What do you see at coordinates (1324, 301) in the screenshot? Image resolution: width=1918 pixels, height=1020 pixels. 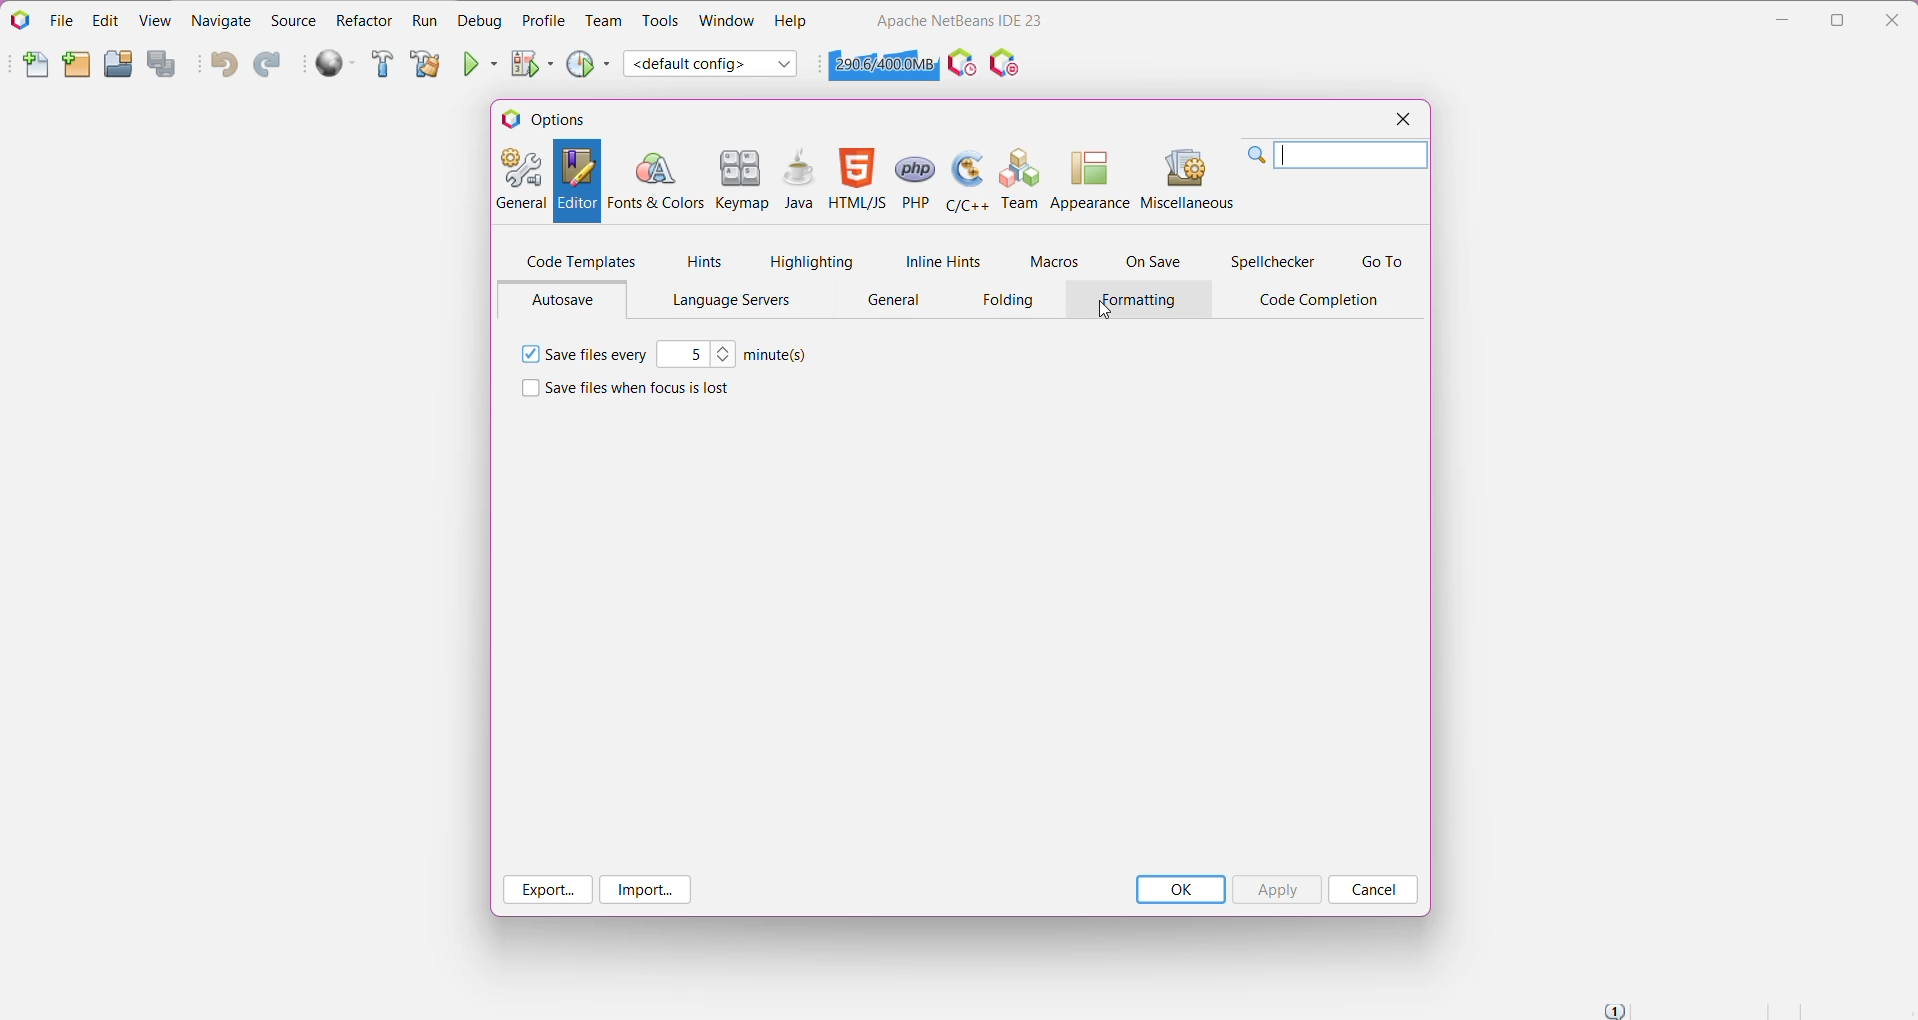 I see `Code Completion` at bounding box center [1324, 301].